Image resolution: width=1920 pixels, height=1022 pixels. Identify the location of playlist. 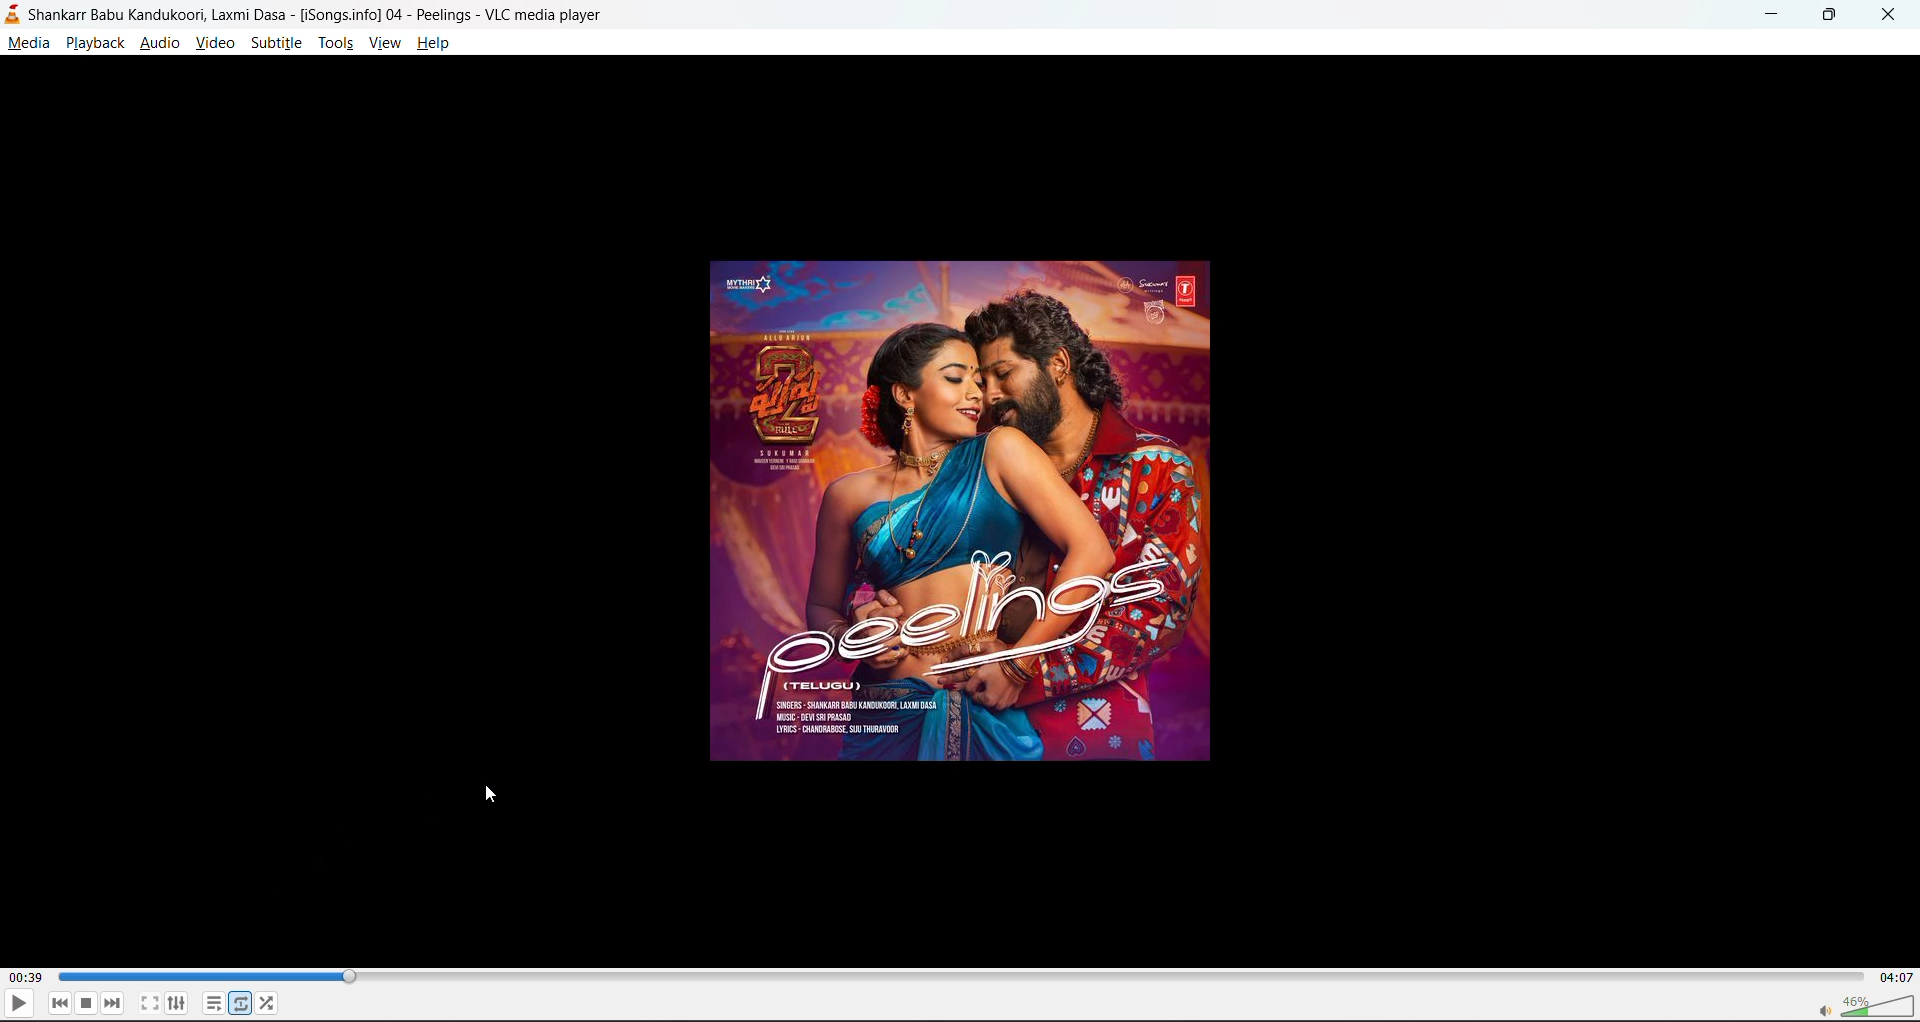
(210, 1002).